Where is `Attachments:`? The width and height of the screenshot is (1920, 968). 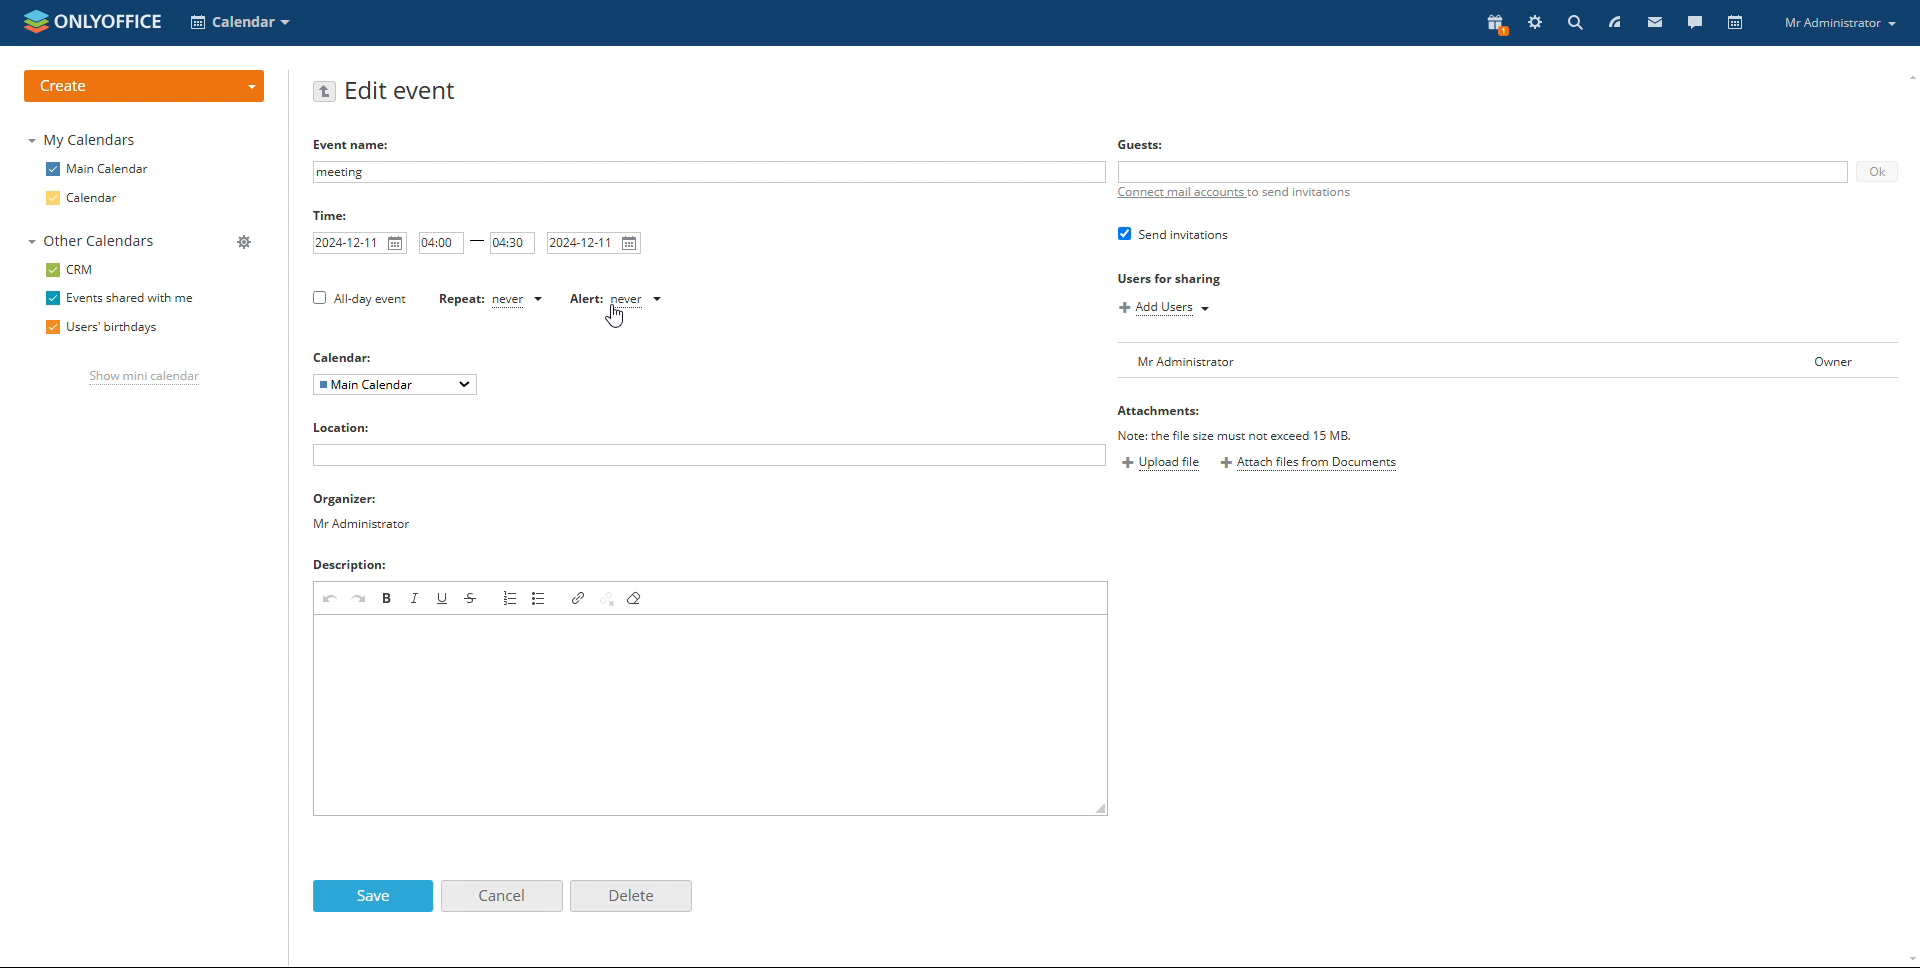
Attachments: is located at coordinates (1167, 412).